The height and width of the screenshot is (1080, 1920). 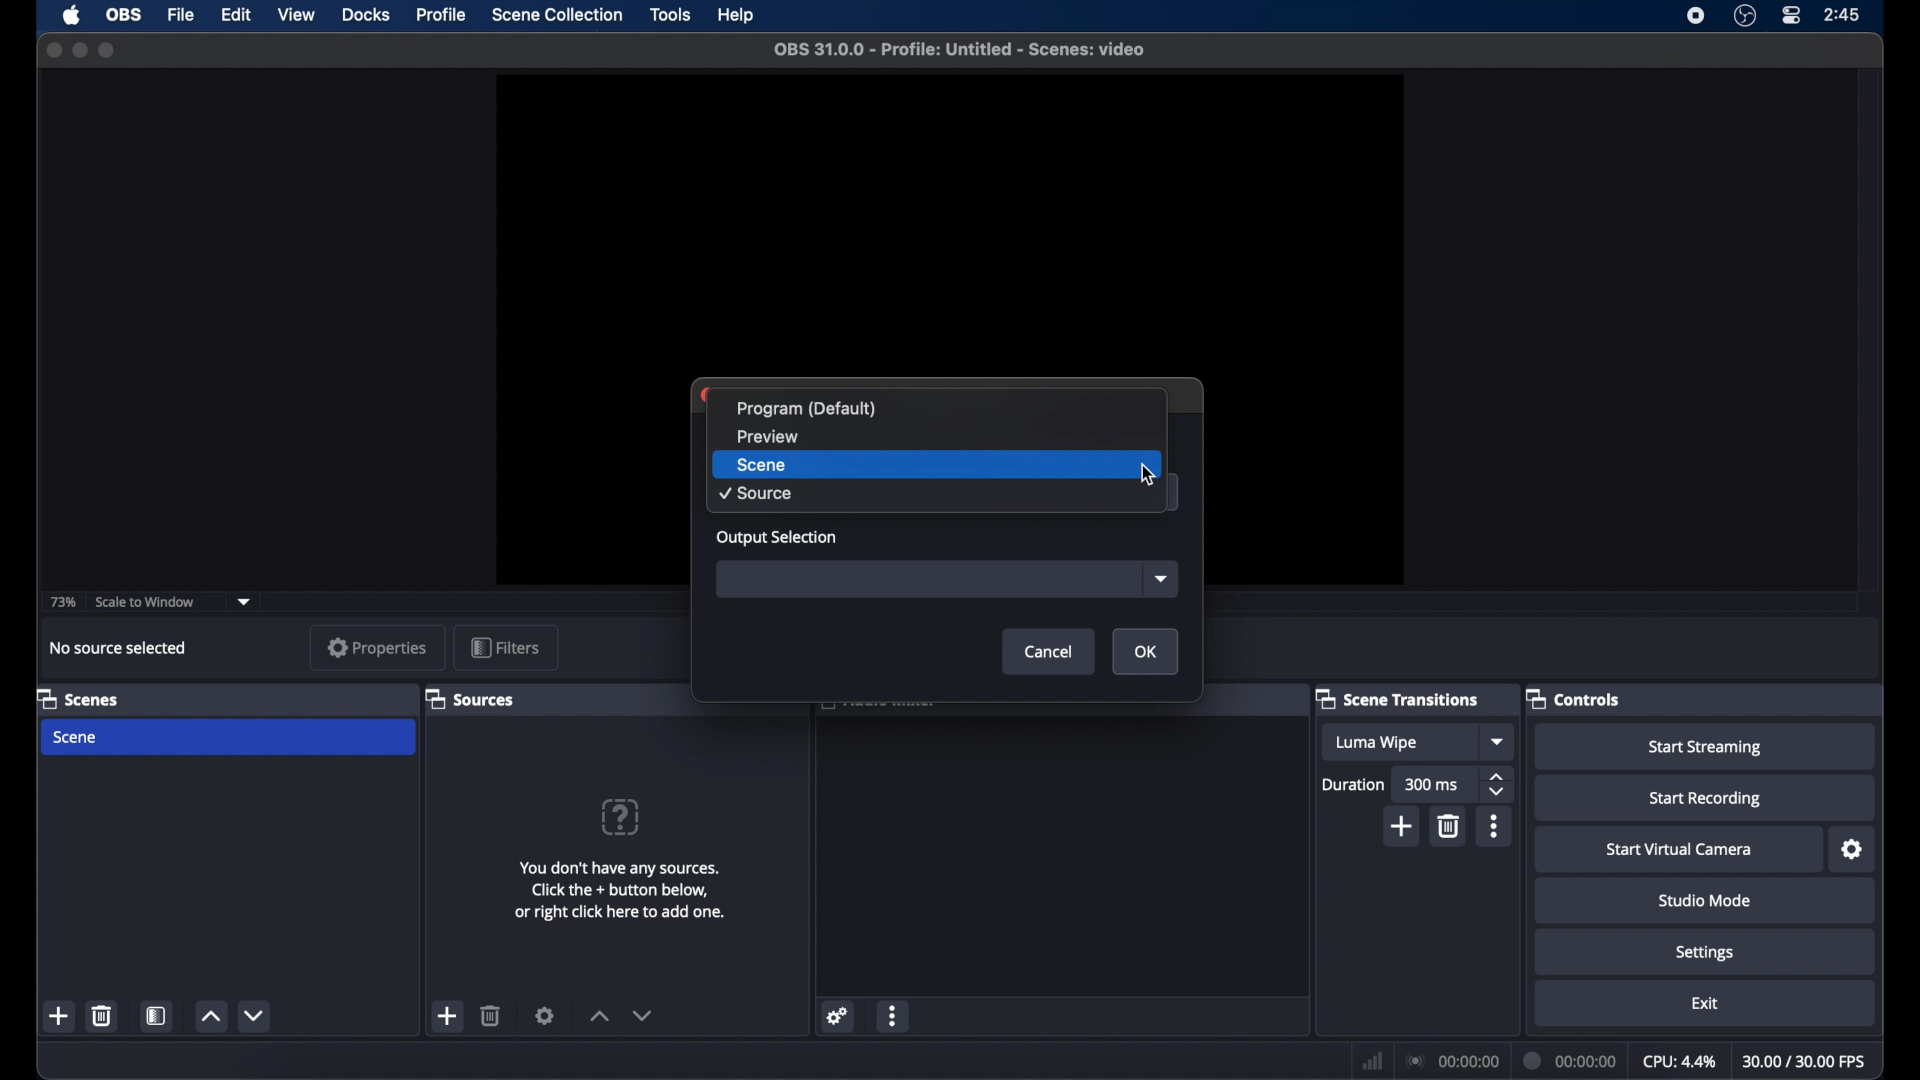 I want to click on settings, so click(x=1850, y=850).